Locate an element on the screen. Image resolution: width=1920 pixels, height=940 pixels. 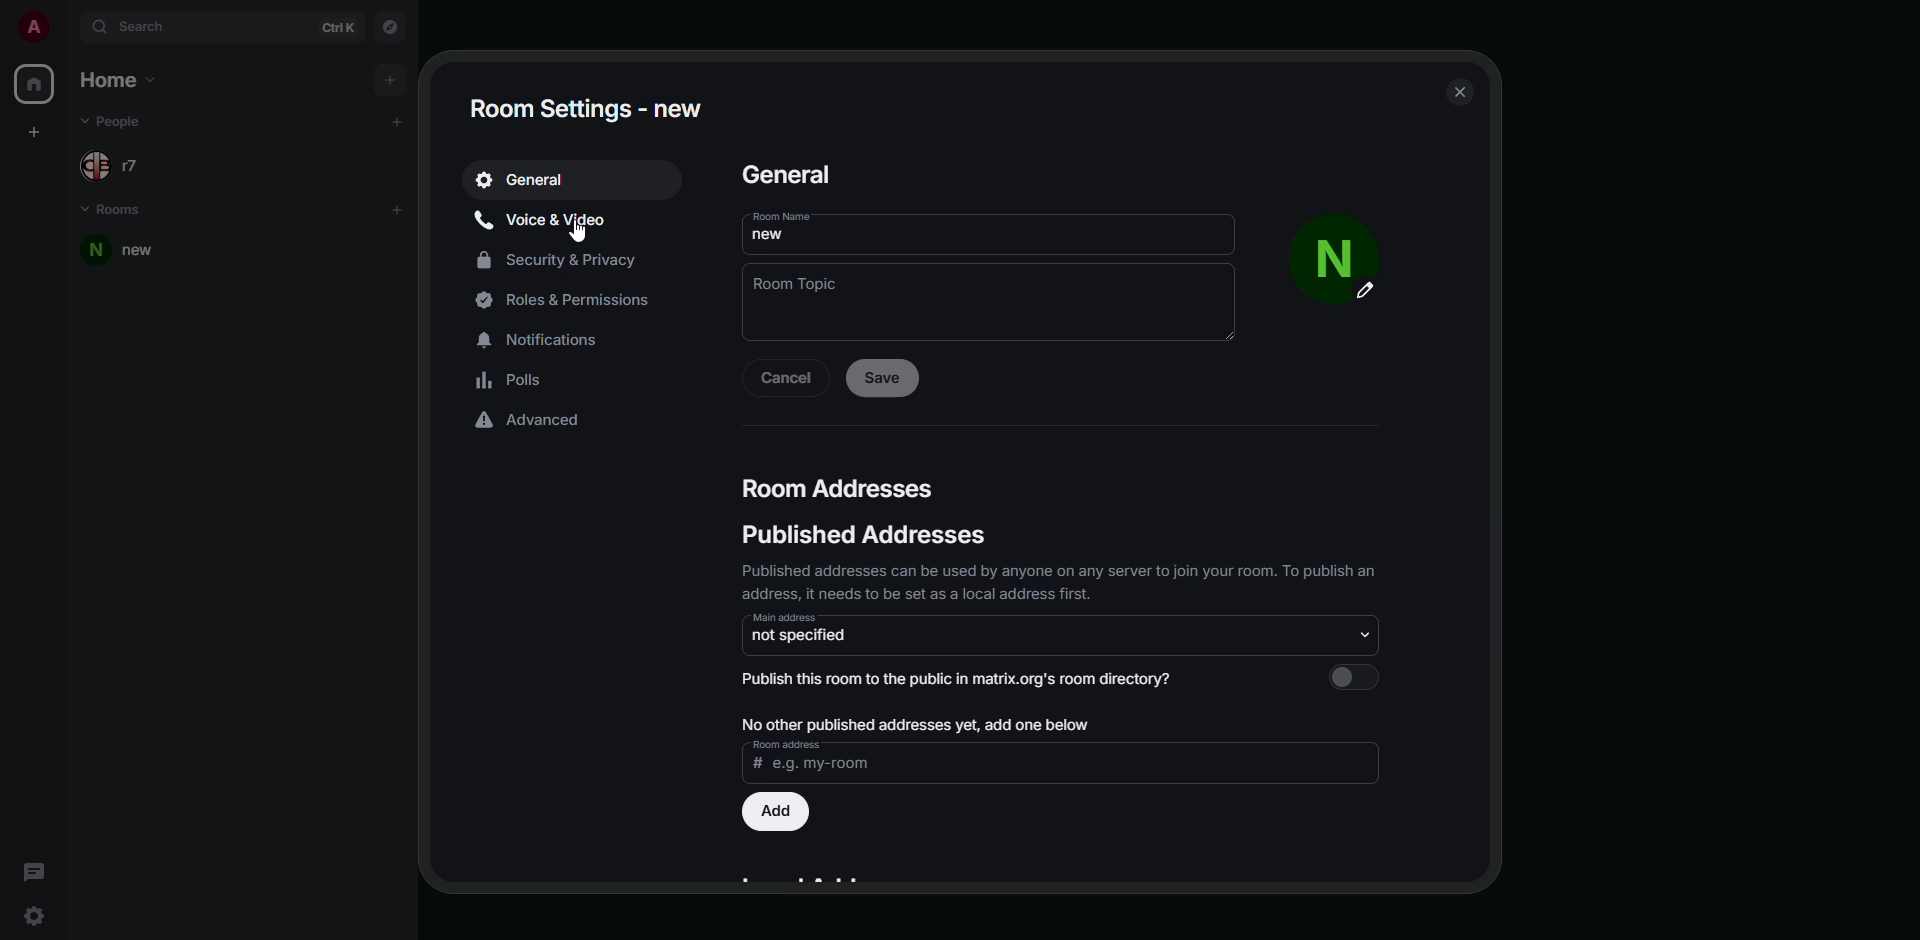
home is located at coordinates (34, 84).